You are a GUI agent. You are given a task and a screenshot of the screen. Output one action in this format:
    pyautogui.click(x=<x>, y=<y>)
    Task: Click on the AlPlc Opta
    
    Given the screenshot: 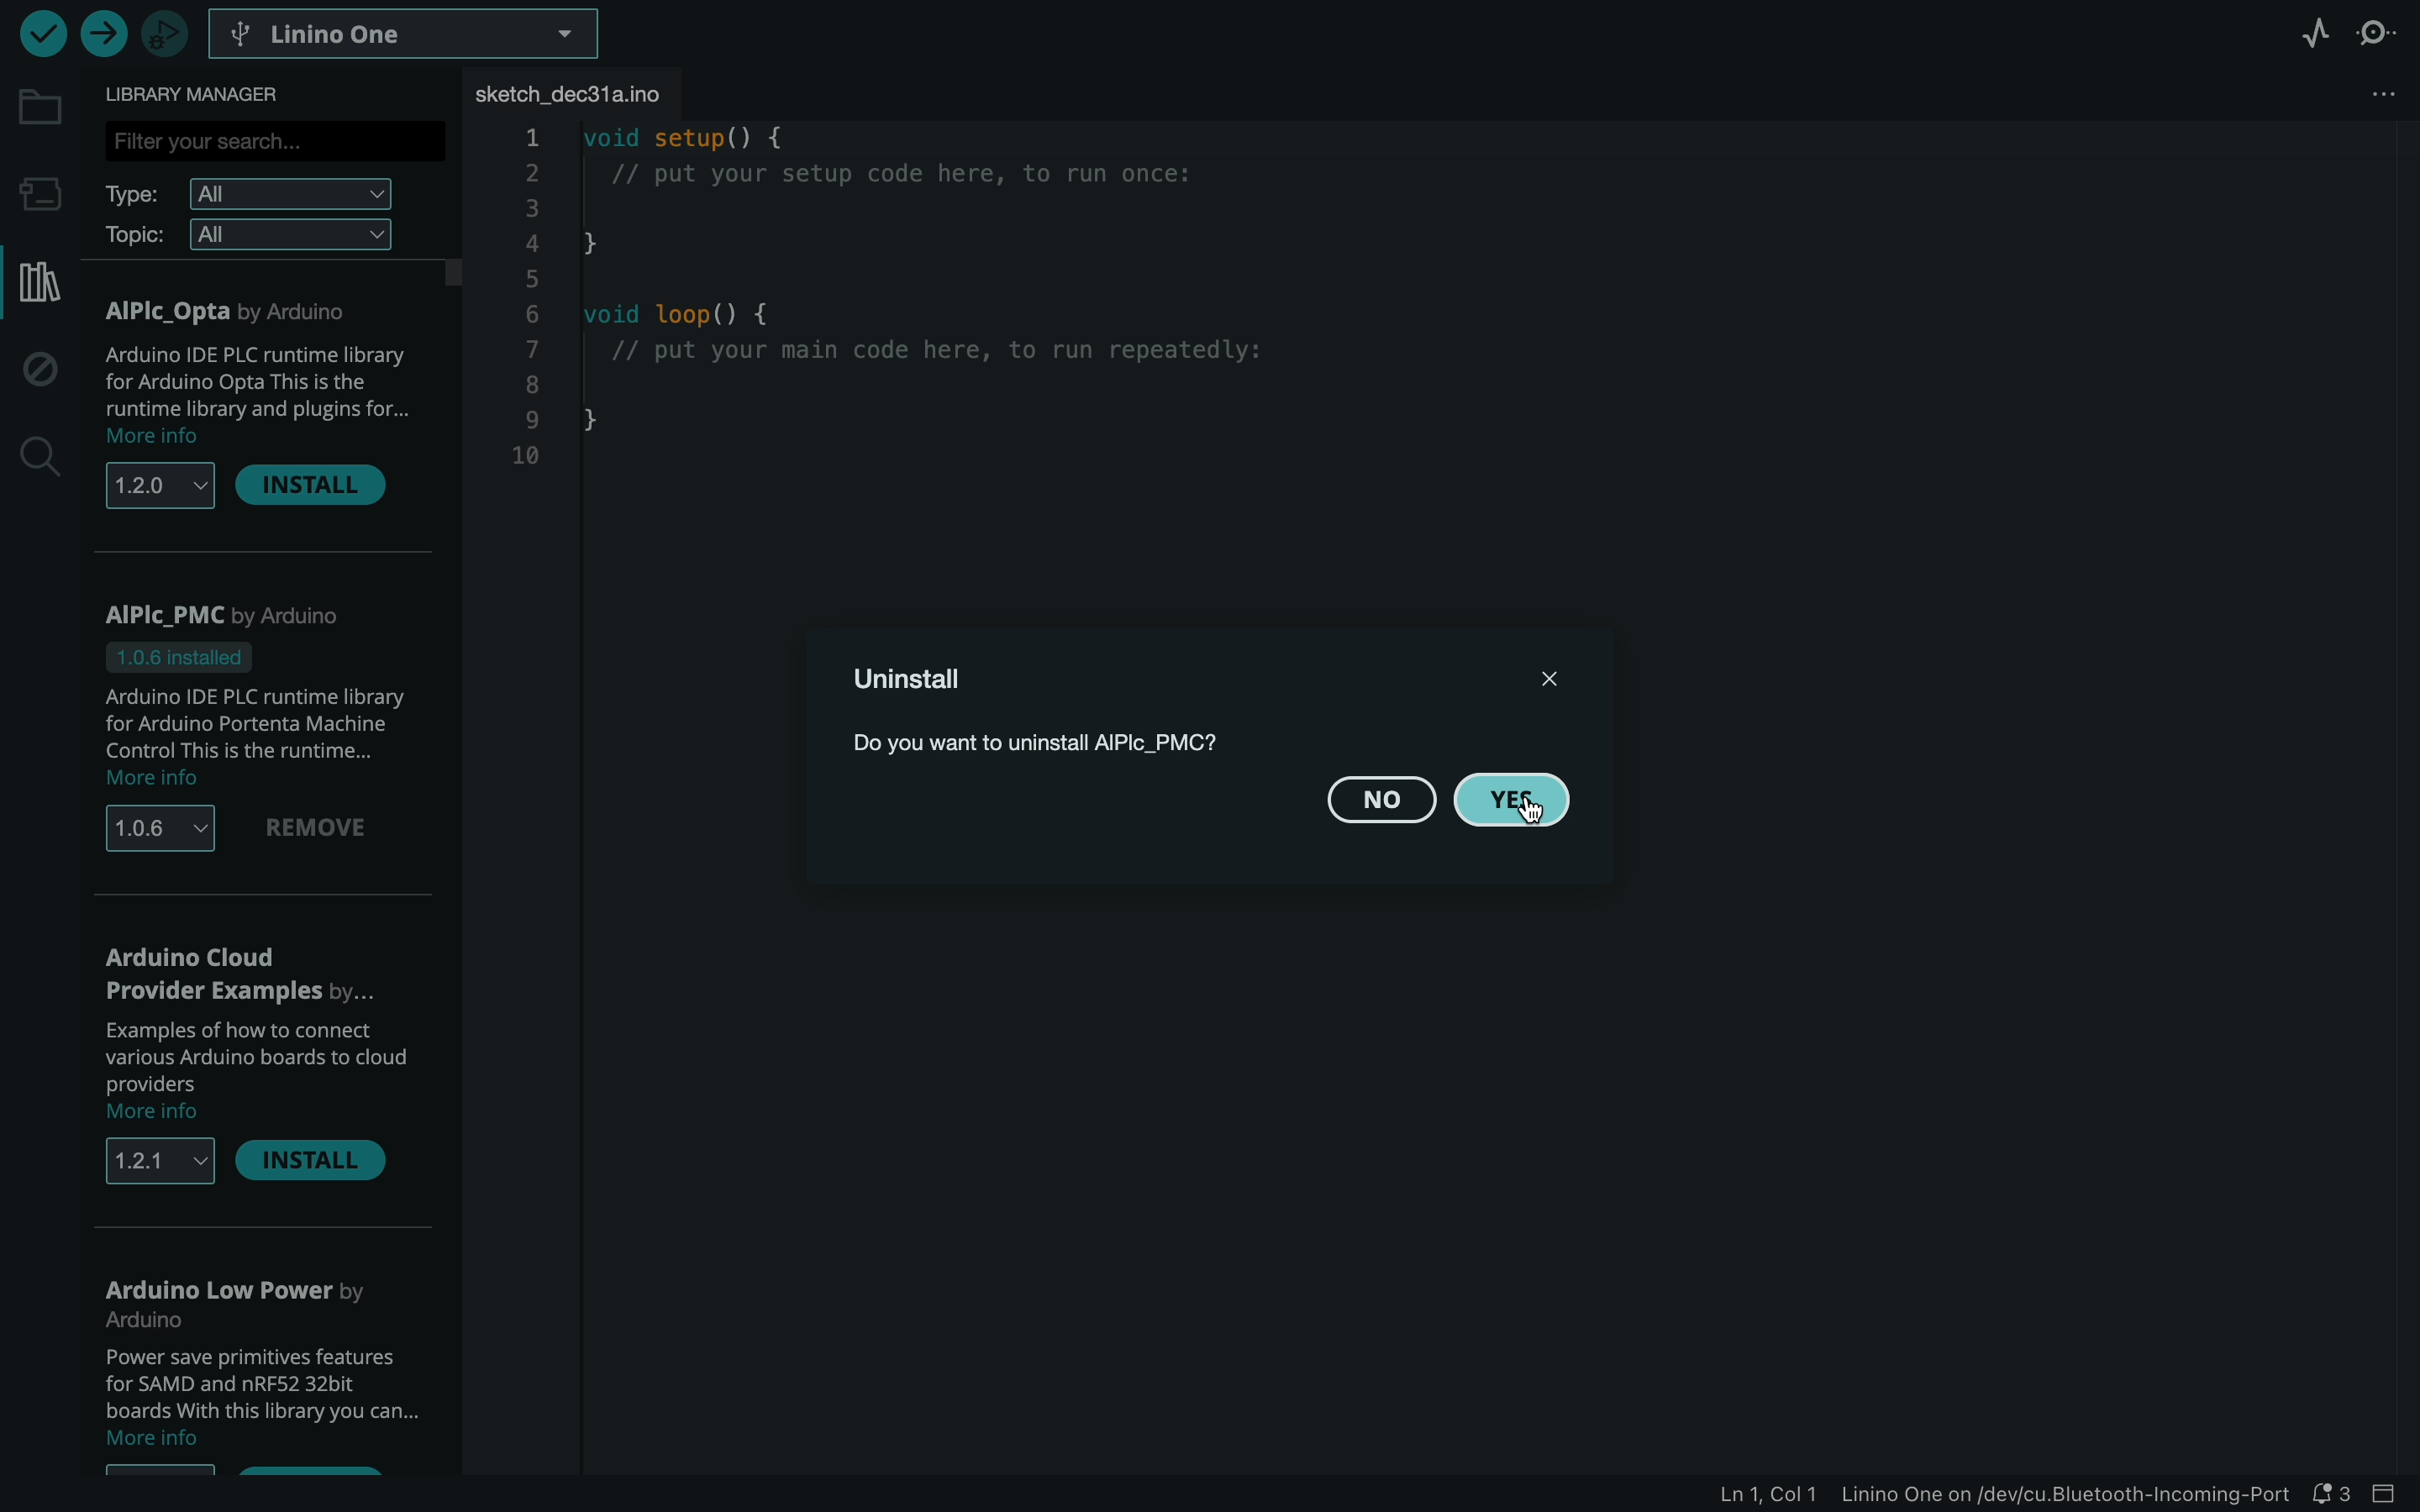 What is the action you would take?
    pyautogui.click(x=244, y=313)
    